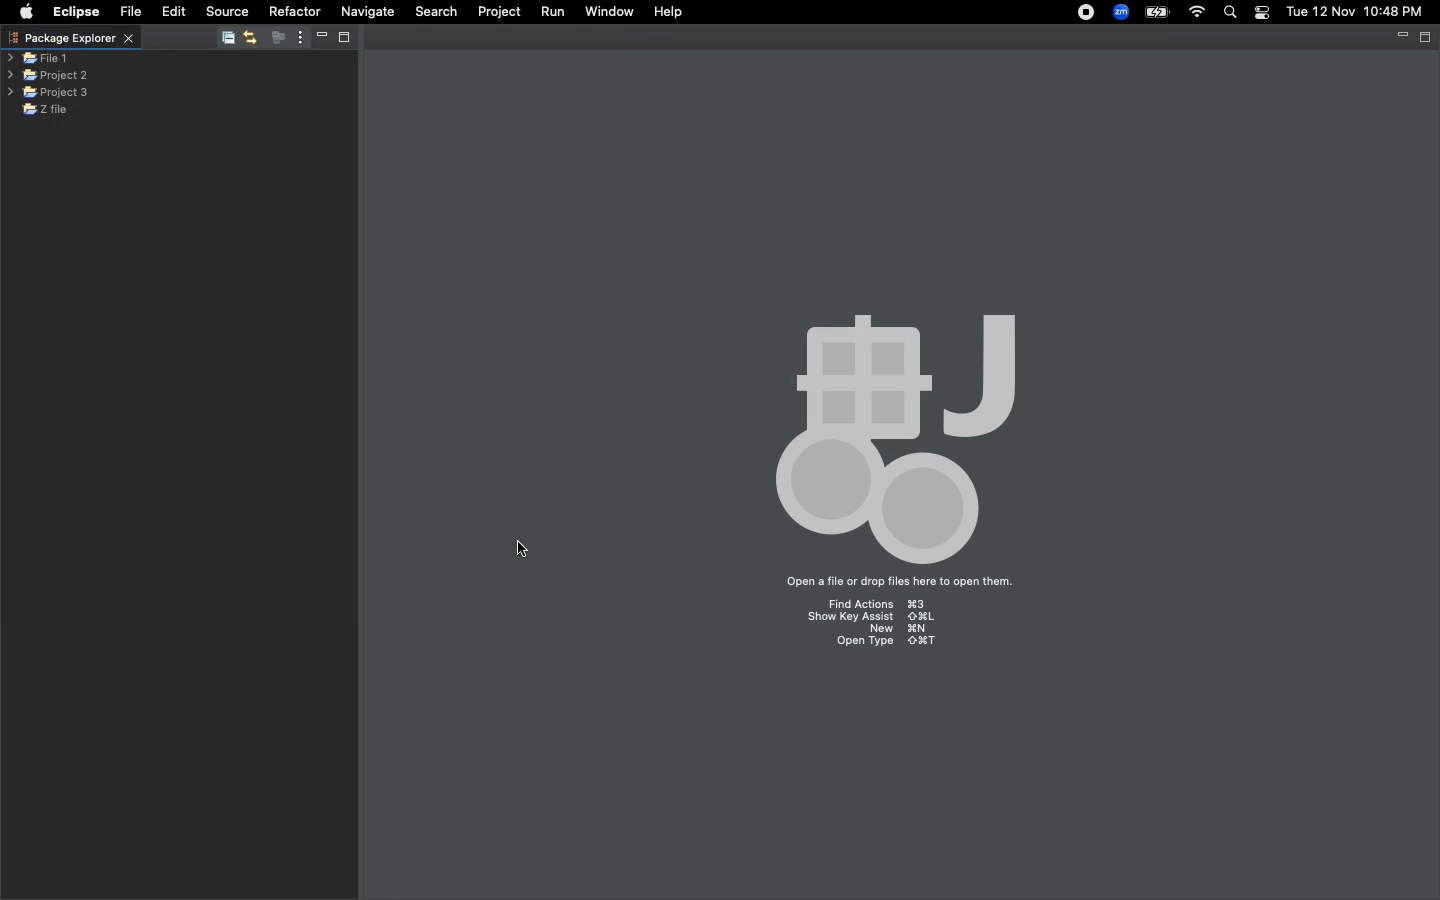  I want to click on Run, so click(548, 12).